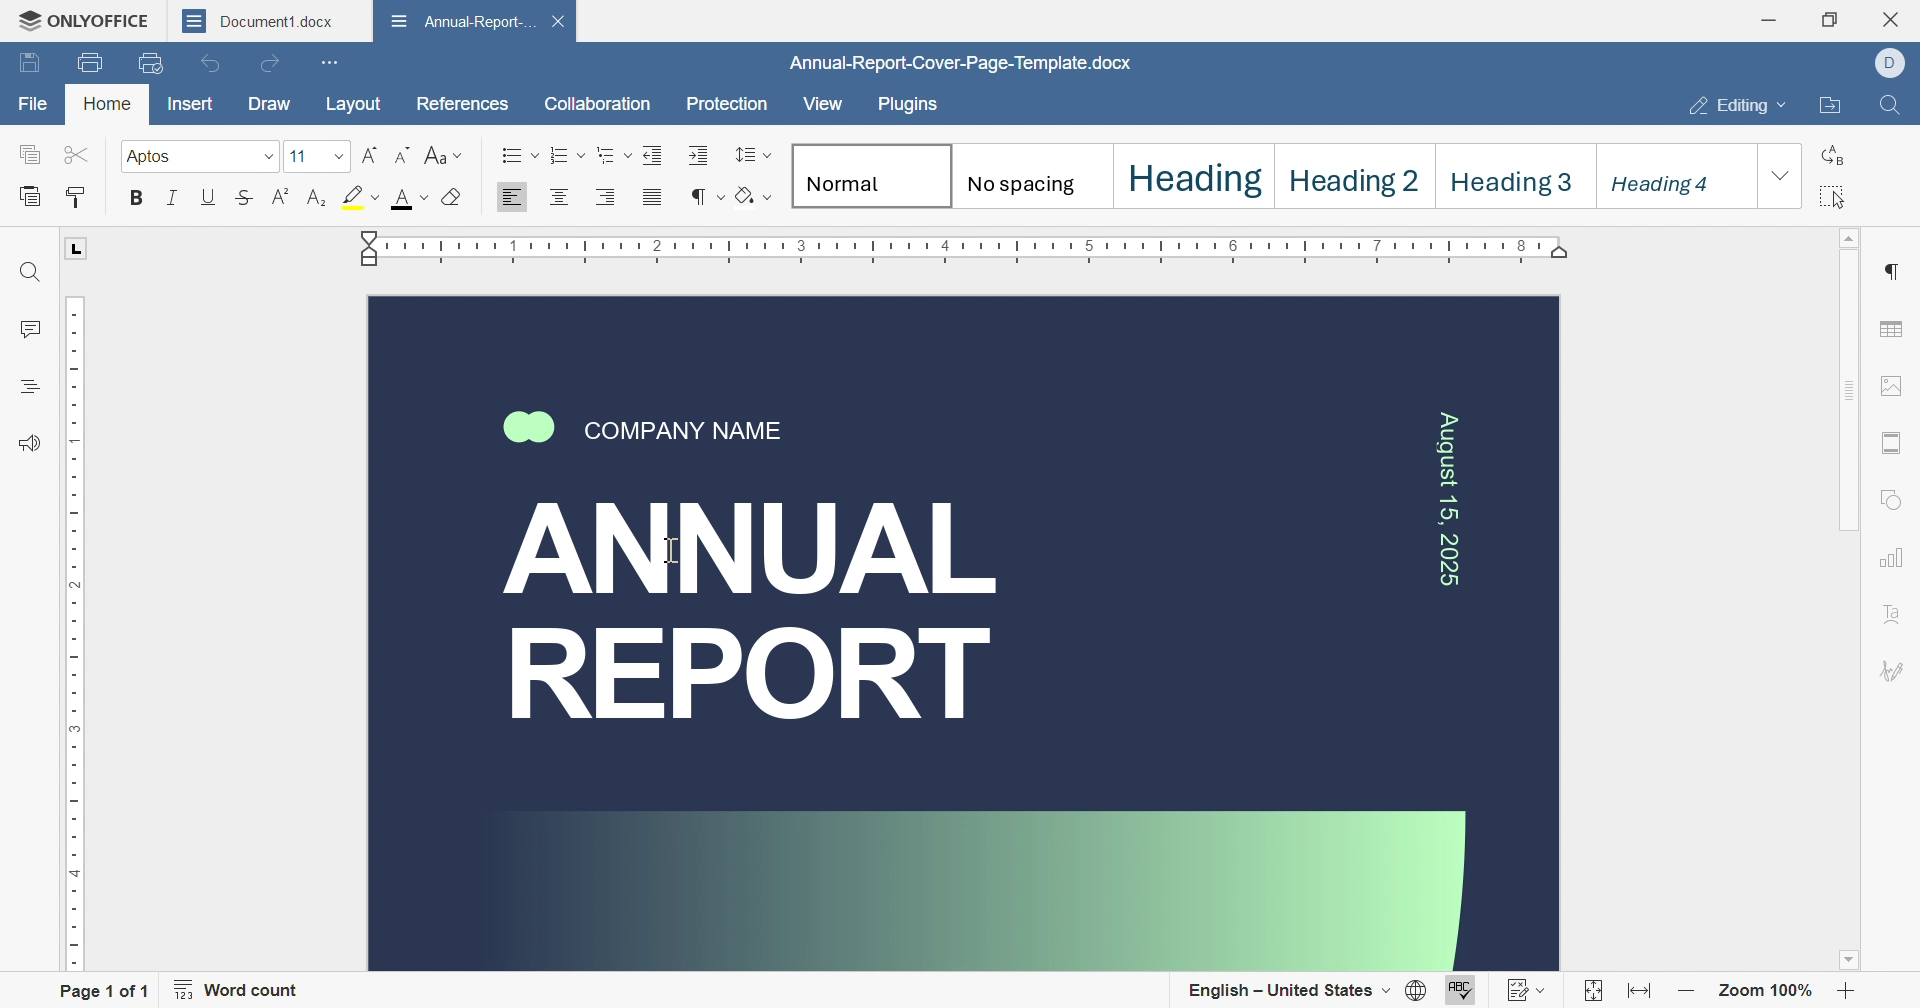 The width and height of the screenshot is (1920, 1008). What do you see at coordinates (1739, 109) in the screenshot?
I see `editing` at bounding box center [1739, 109].